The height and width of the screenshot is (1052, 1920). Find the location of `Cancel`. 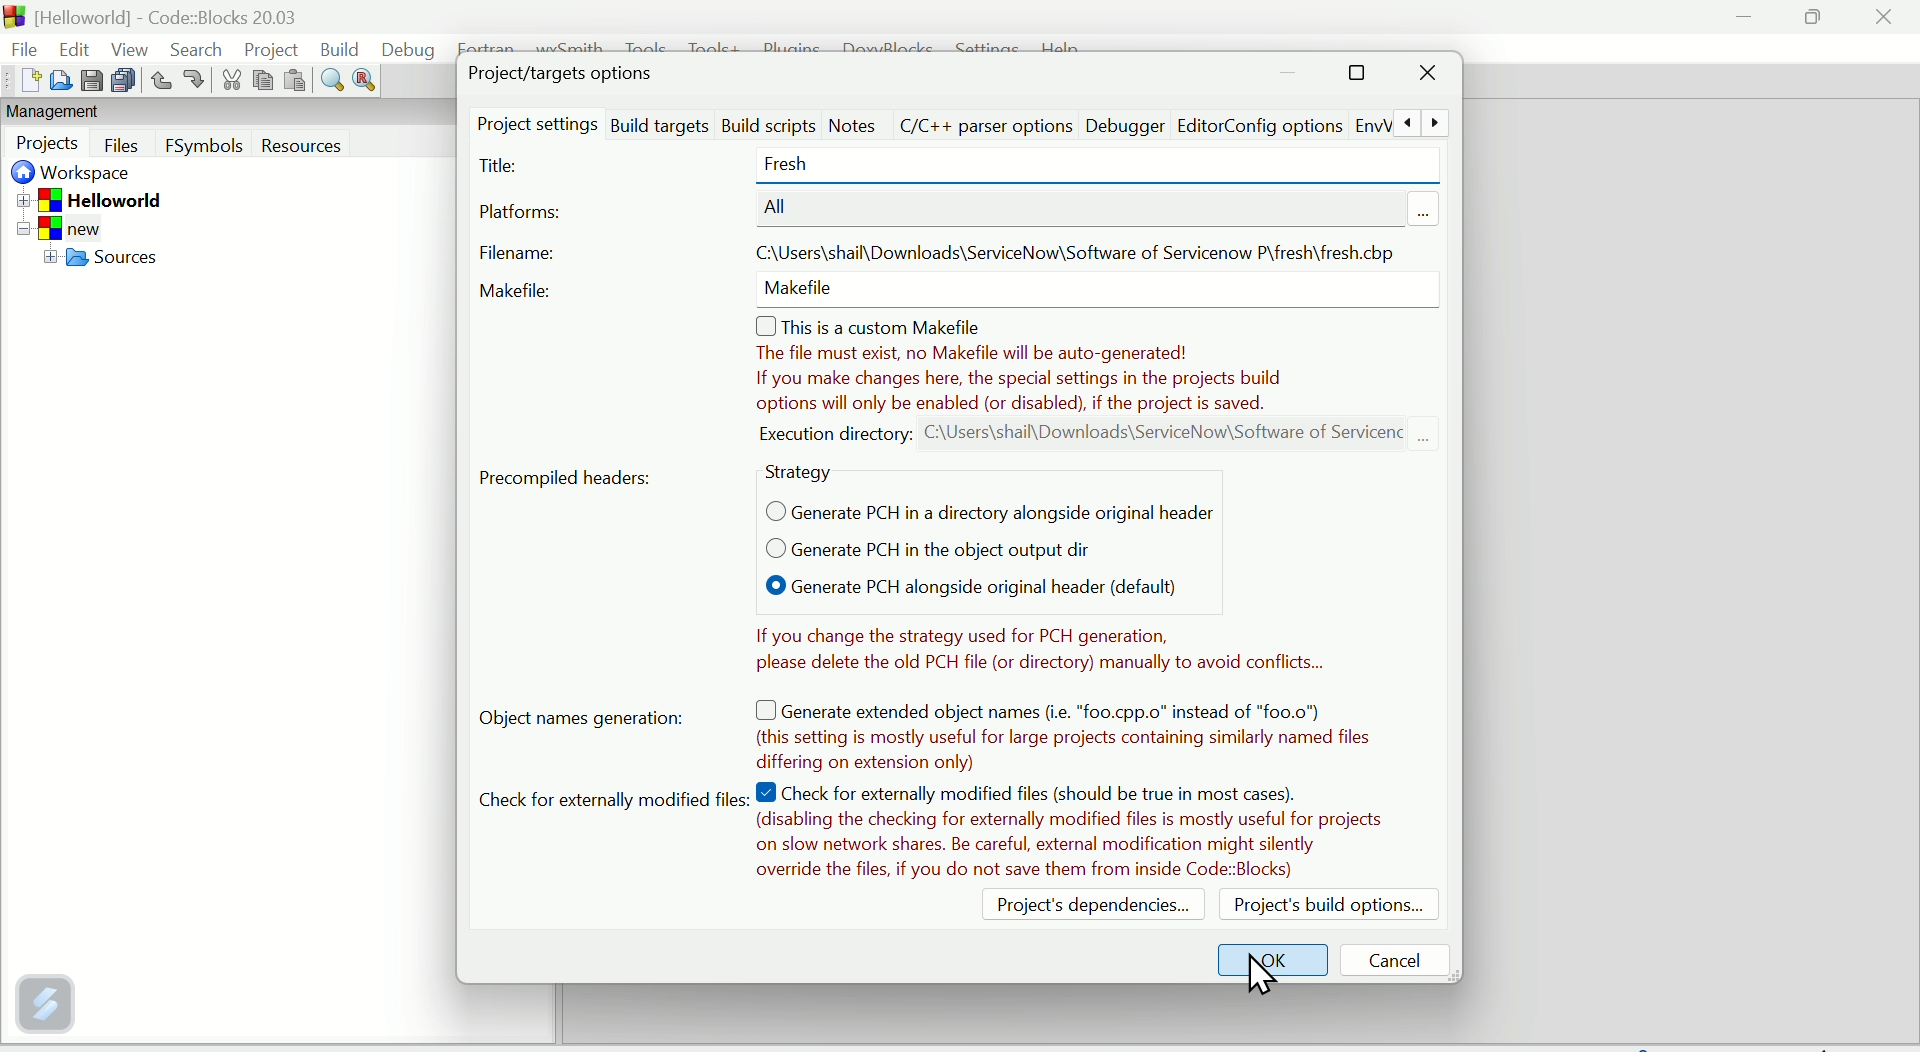

Cancel is located at coordinates (1397, 958).